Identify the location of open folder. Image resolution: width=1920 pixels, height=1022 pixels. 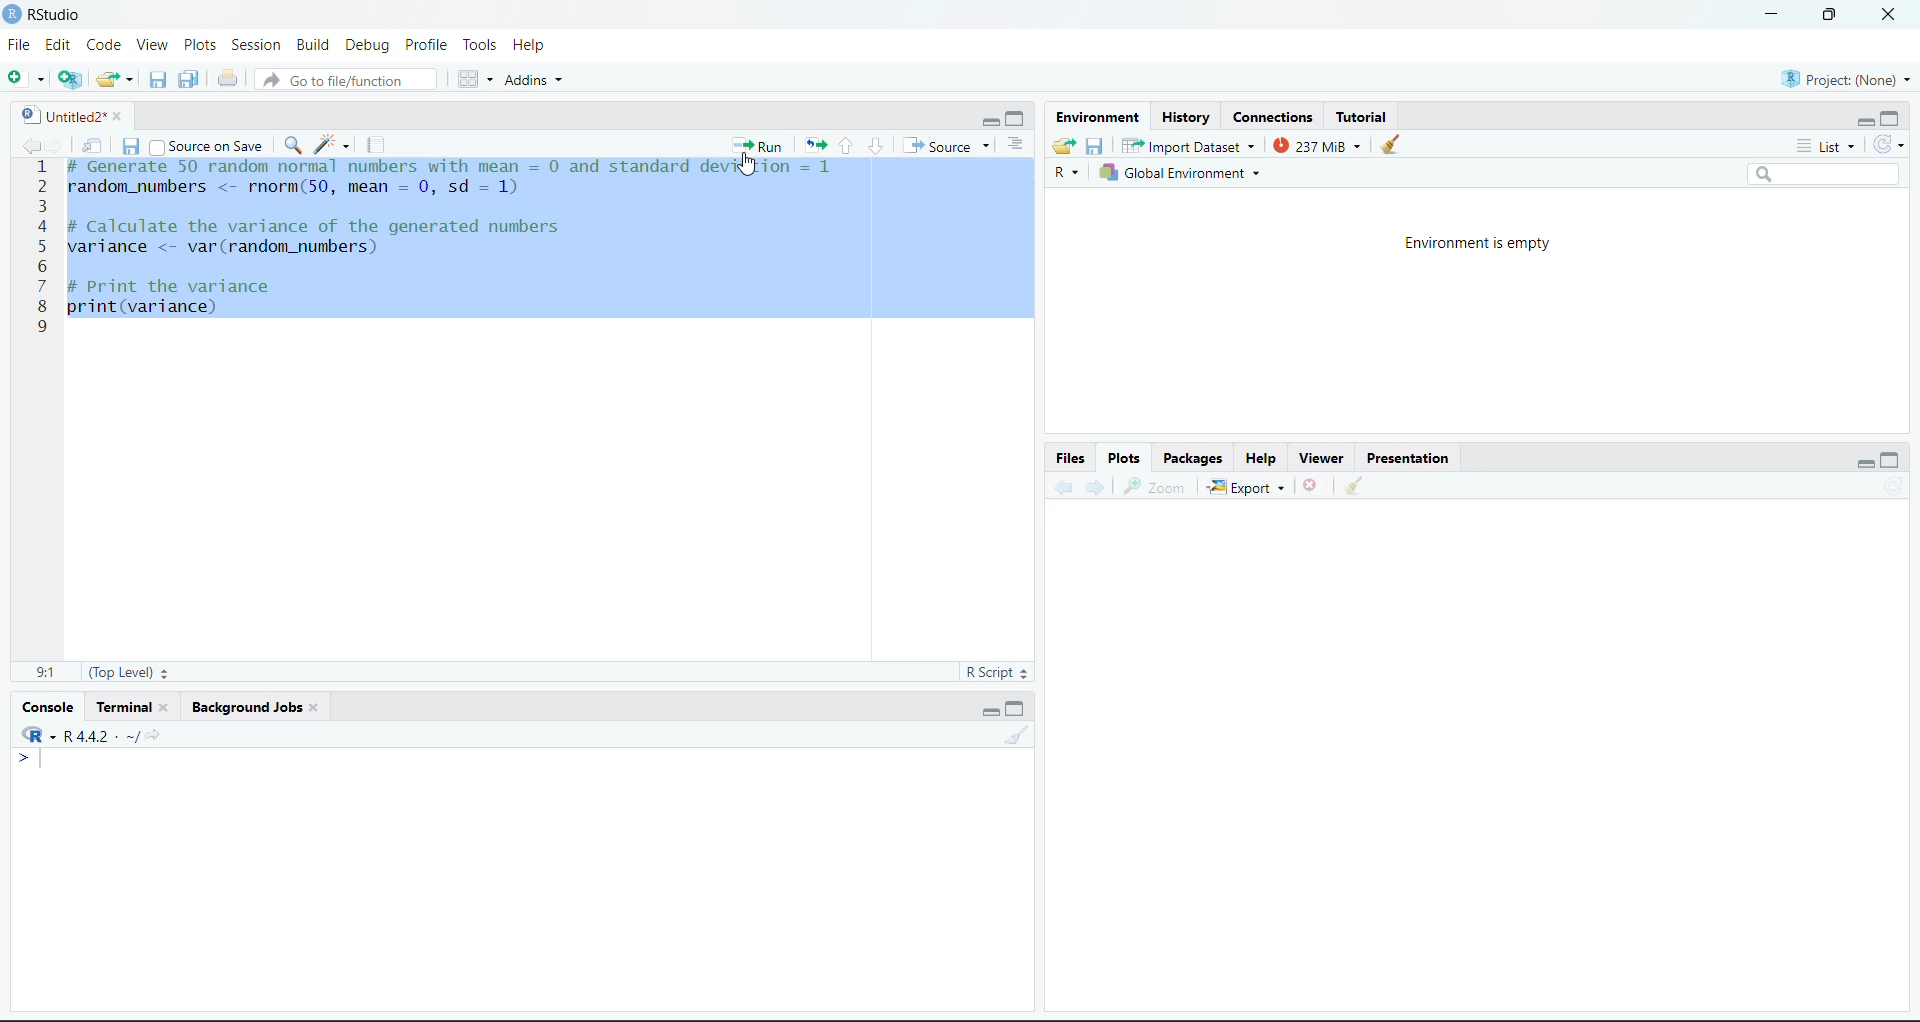
(1065, 146).